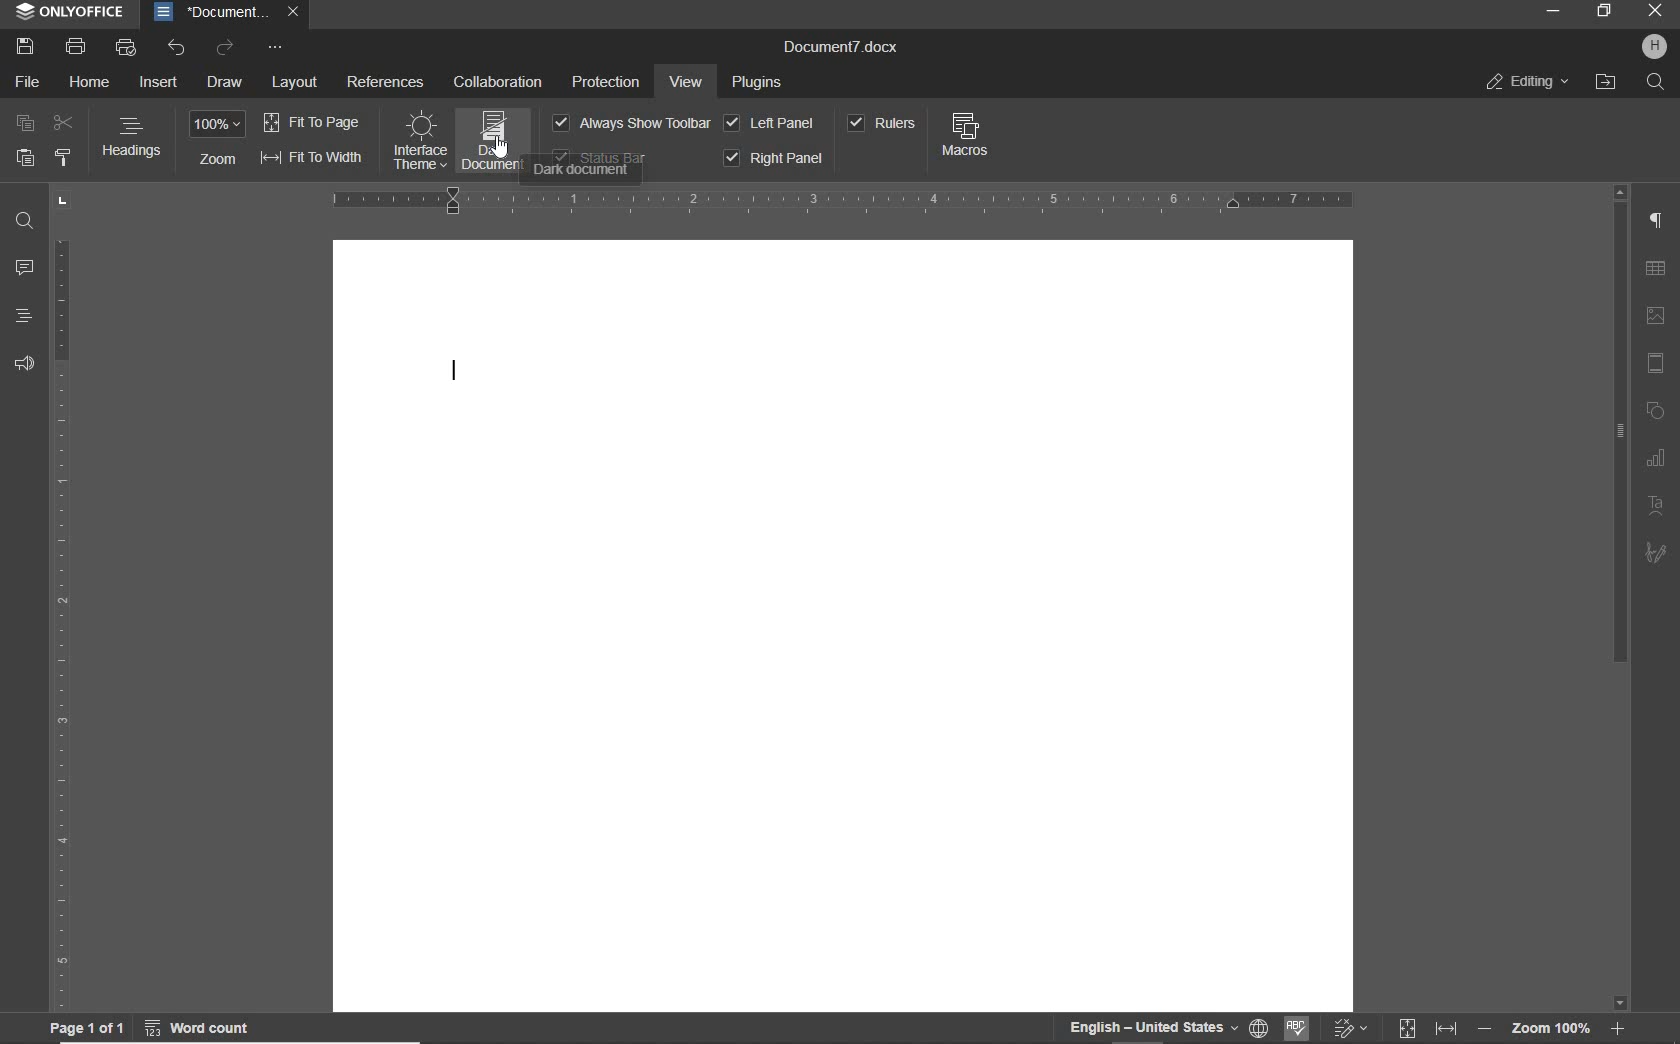 This screenshot has height=1044, width=1680. Describe the element at coordinates (494, 140) in the screenshot. I see `DARK DOCUMENT` at that location.